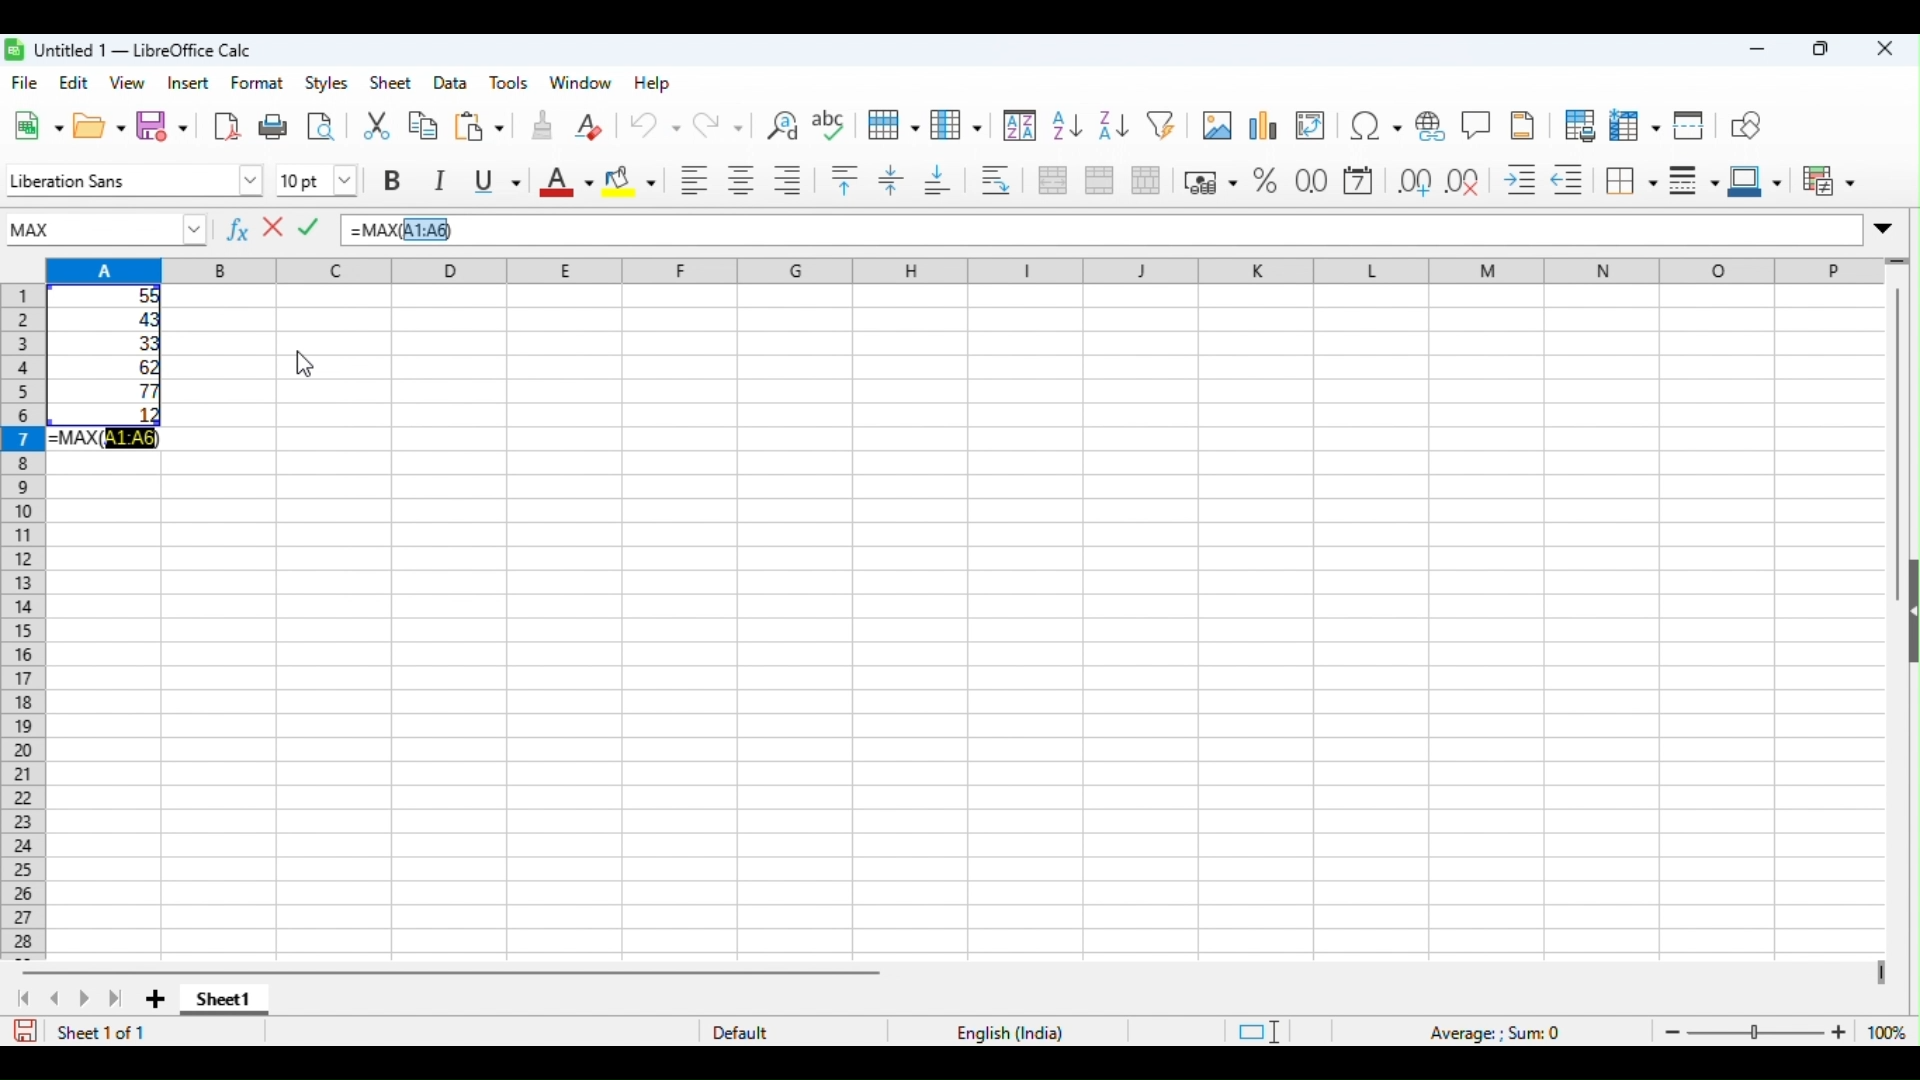  What do you see at coordinates (1256, 1031) in the screenshot?
I see `standard selection` at bounding box center [1256, 1031].